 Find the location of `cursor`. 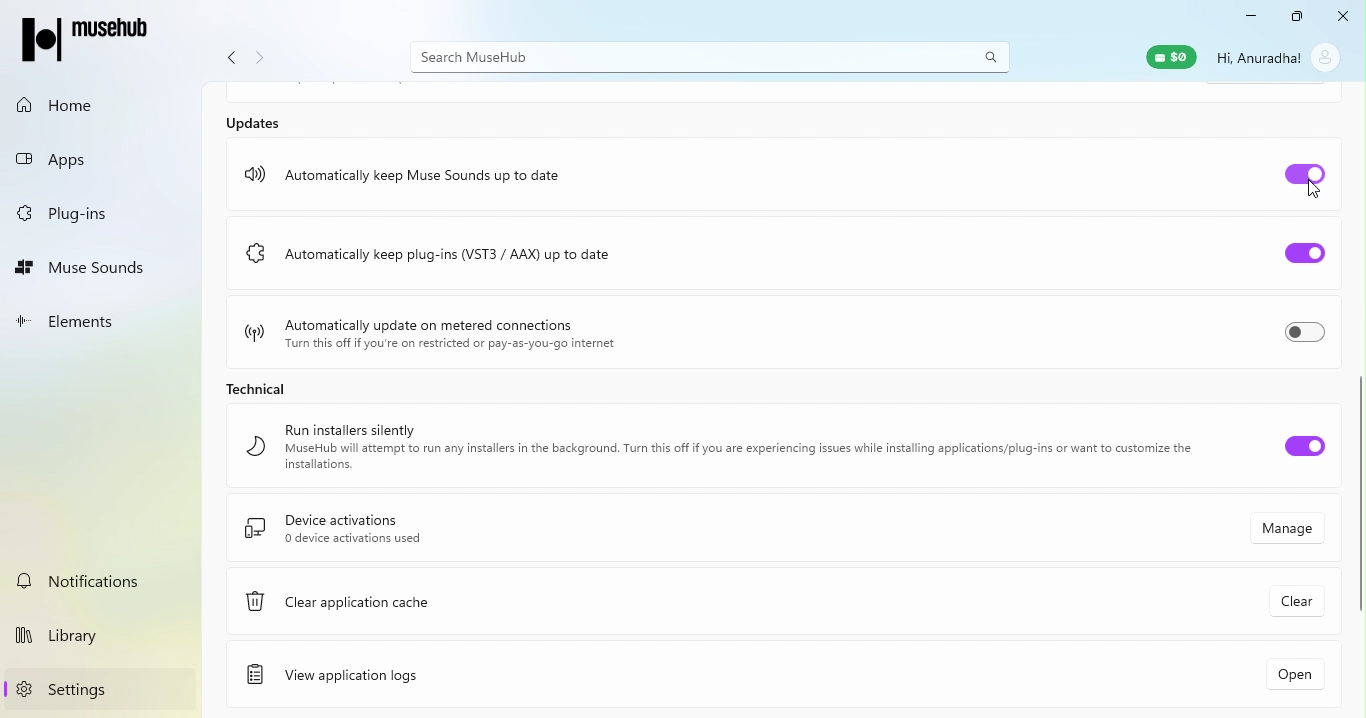

cursor is located at coordinates (1311, 191).